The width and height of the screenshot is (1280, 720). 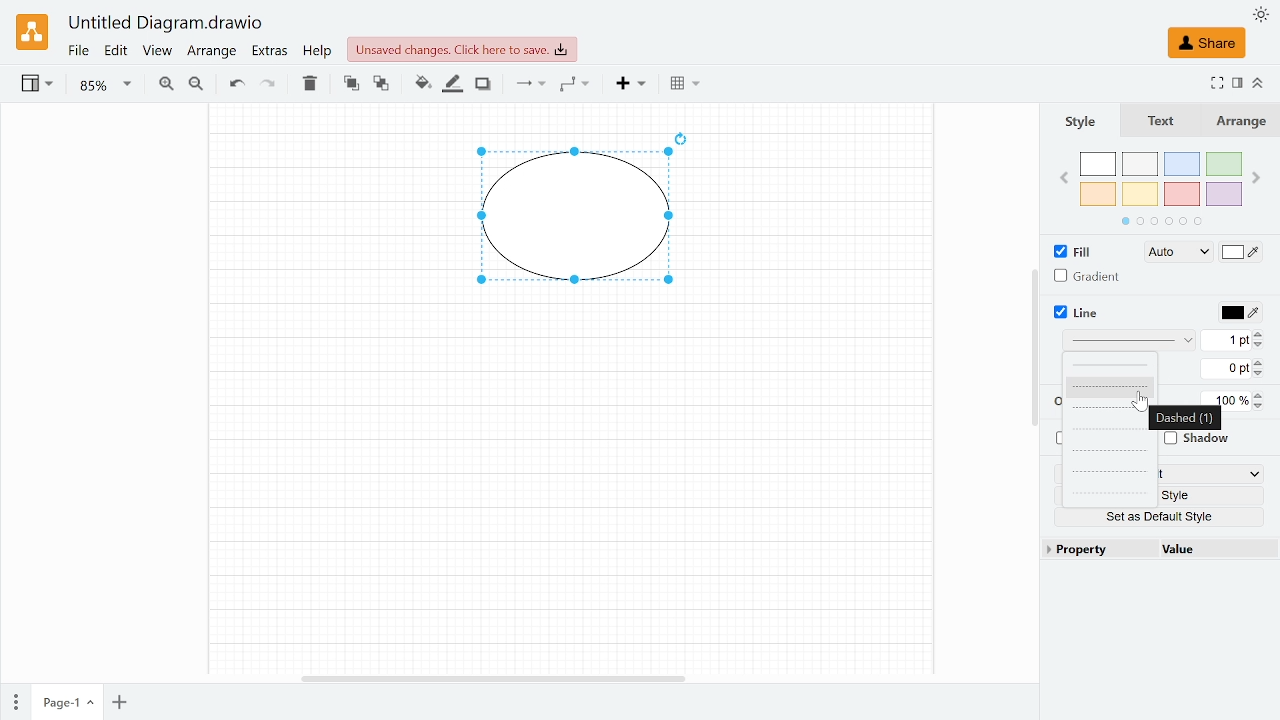 What do you see at coordinates (685, 86) in the screenshot?
I see `Table` at bounding box center [685, 86].